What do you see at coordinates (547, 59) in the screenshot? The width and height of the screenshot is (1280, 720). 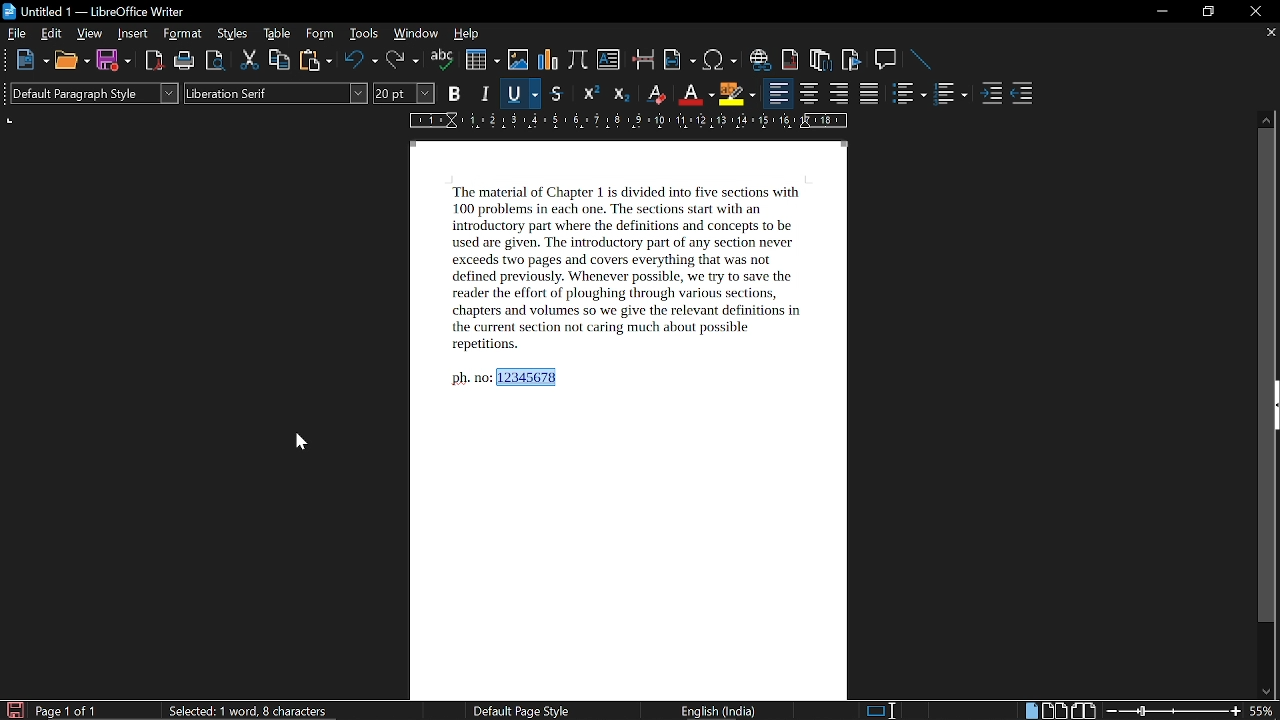 I see `insert chart` at bounding box center [547, 59].